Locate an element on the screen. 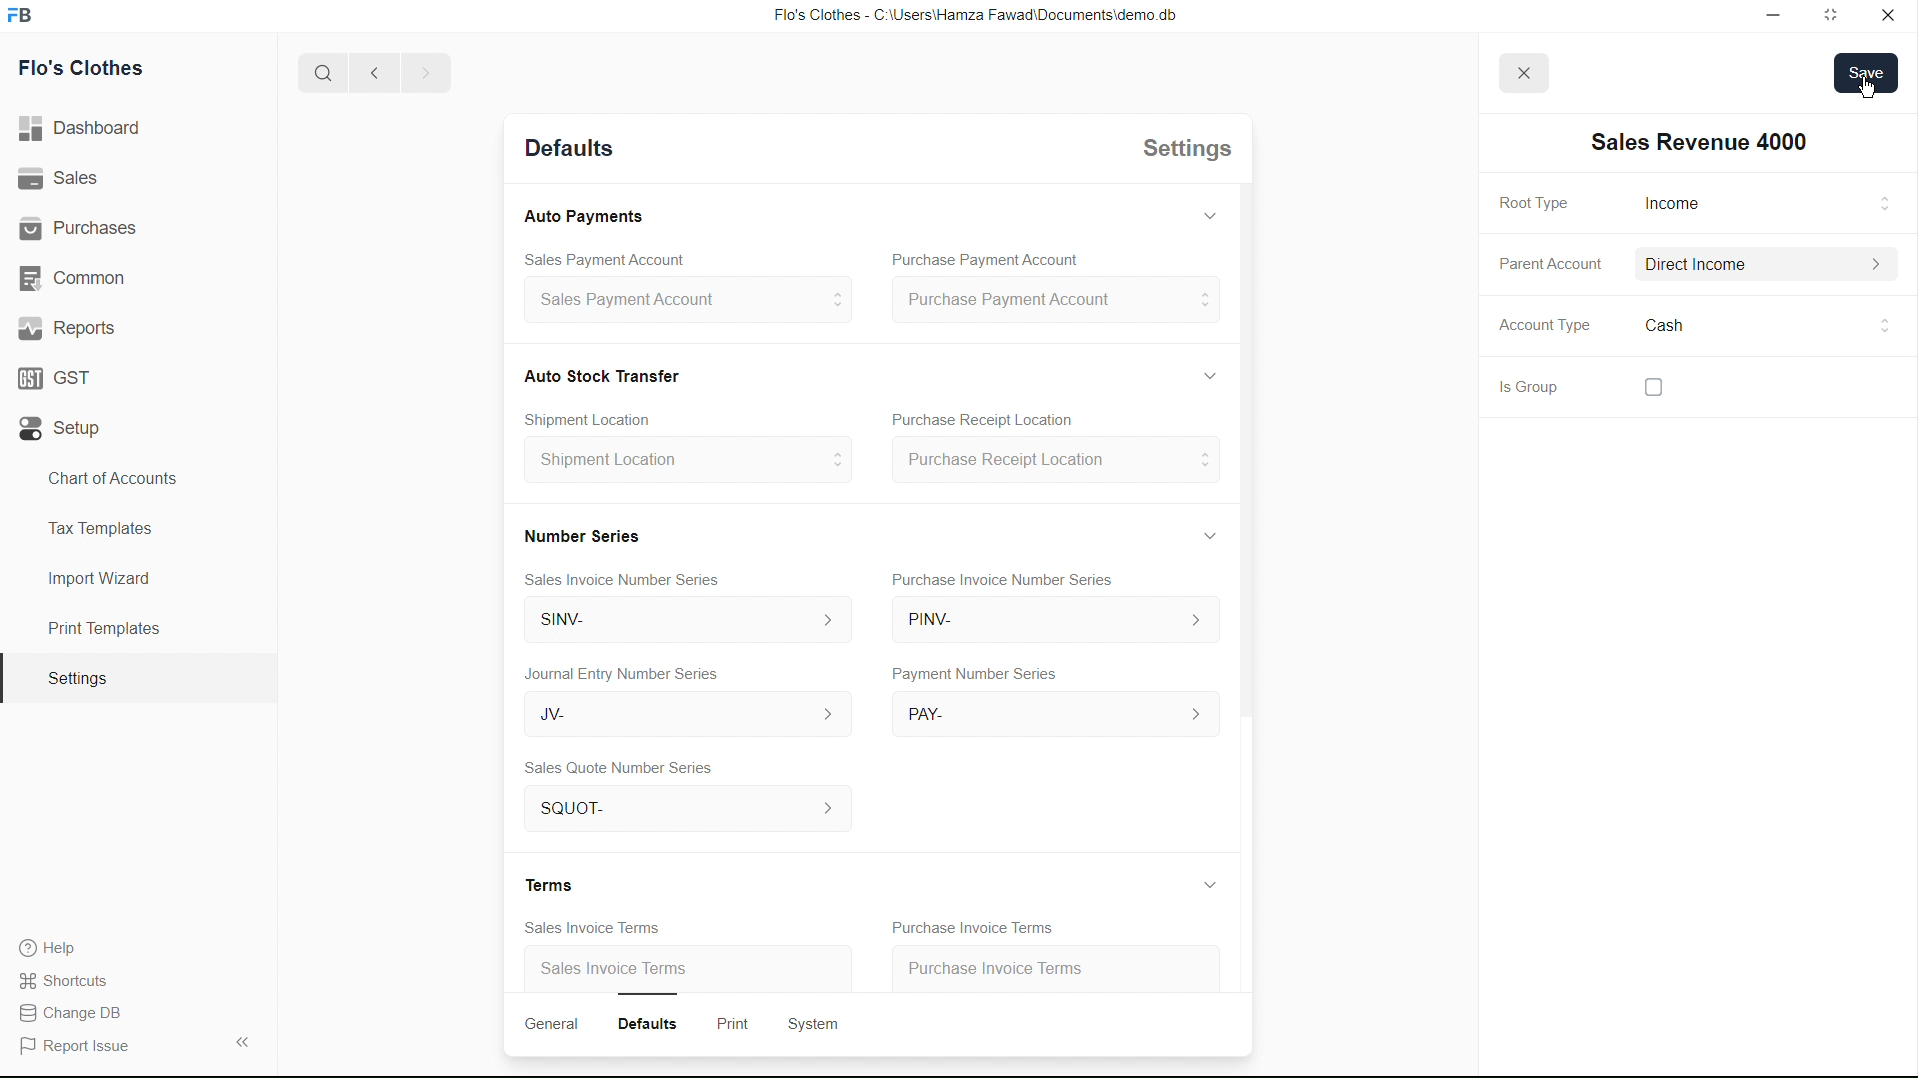  SQuOT- > is located at coordinates (681, 810).